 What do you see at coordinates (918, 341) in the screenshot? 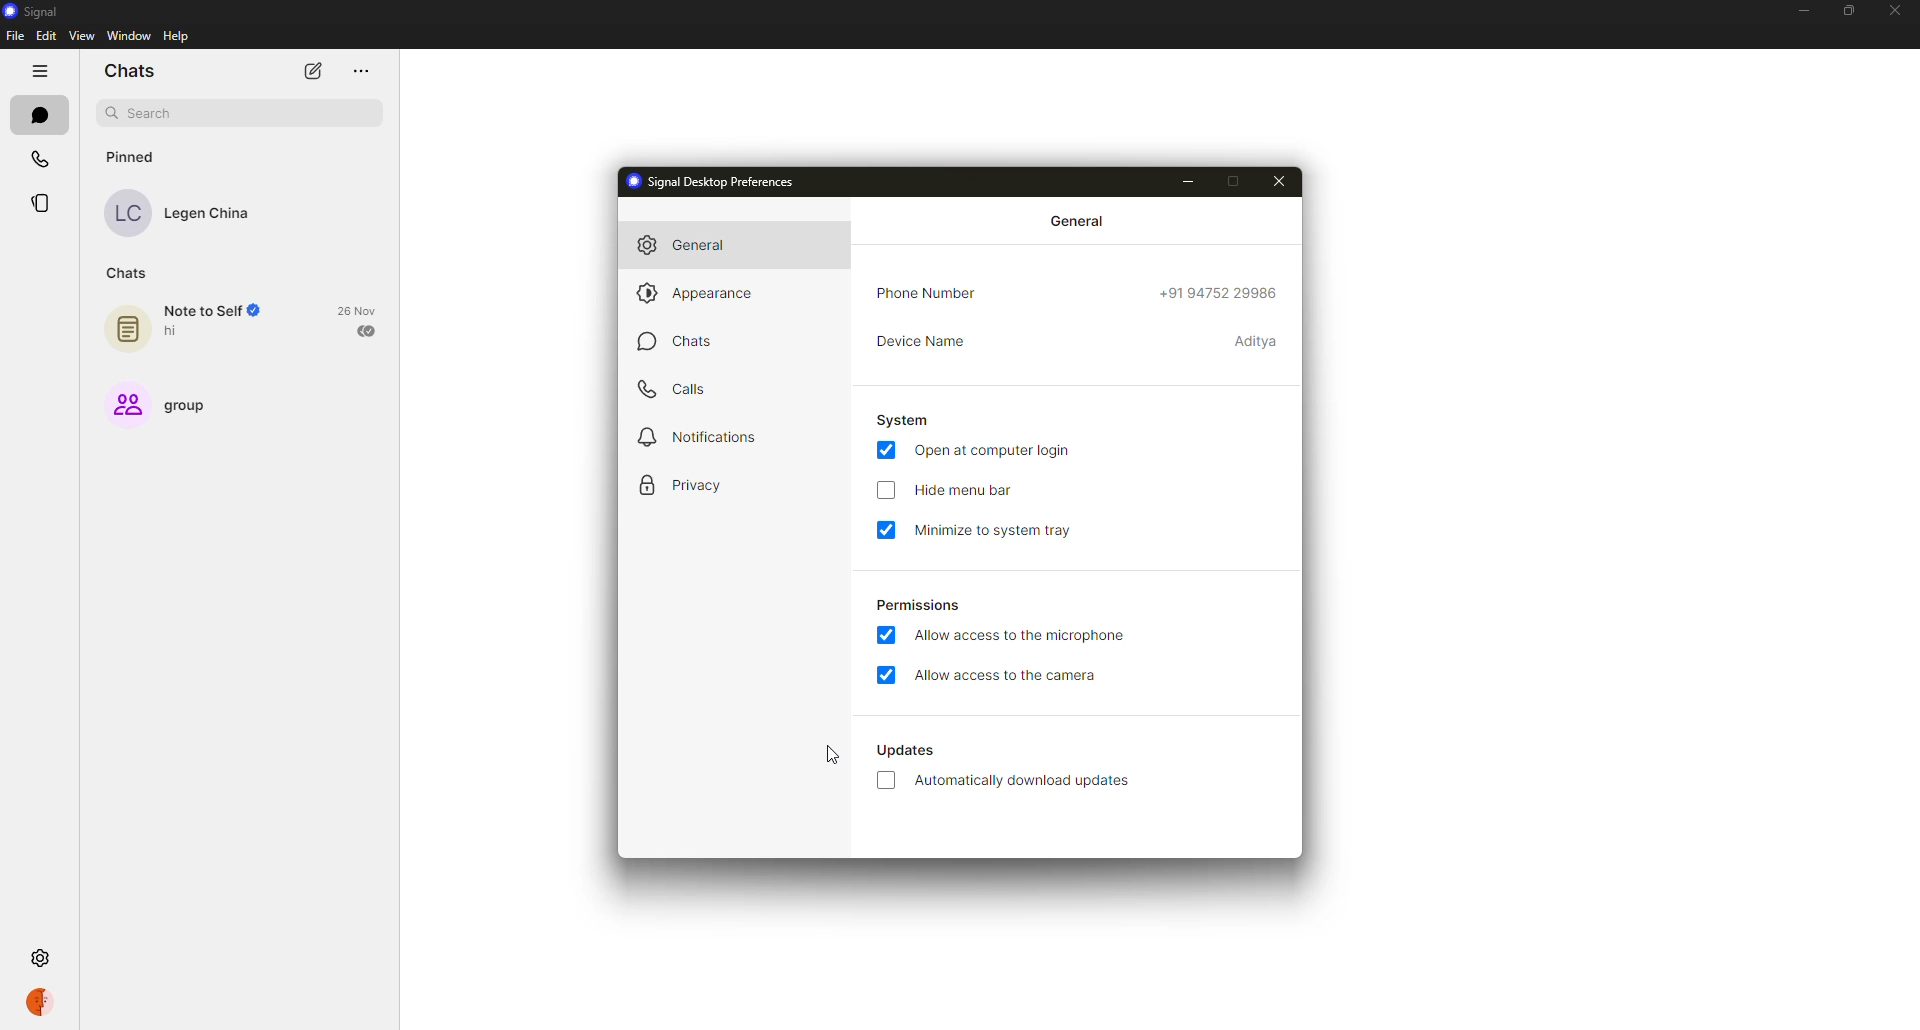
I see `device name` at bounding box center [918, 341].